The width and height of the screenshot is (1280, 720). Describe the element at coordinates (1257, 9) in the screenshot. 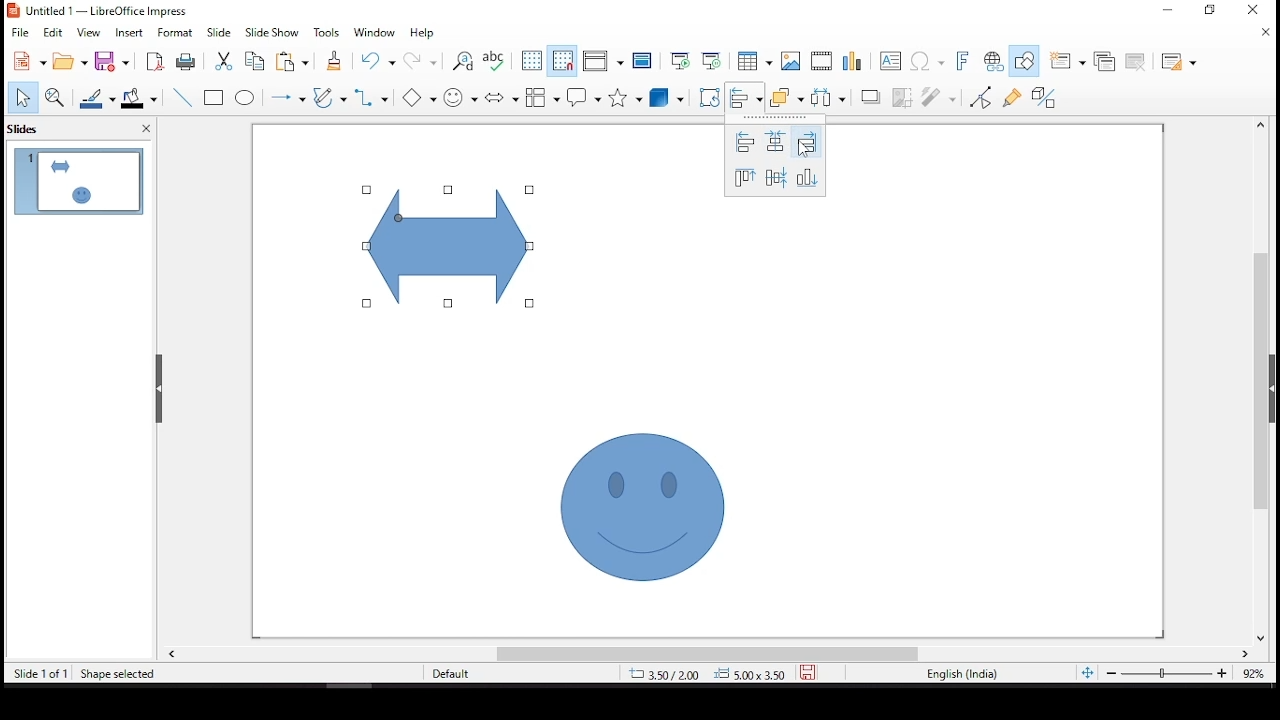

I see `close window` at that location.